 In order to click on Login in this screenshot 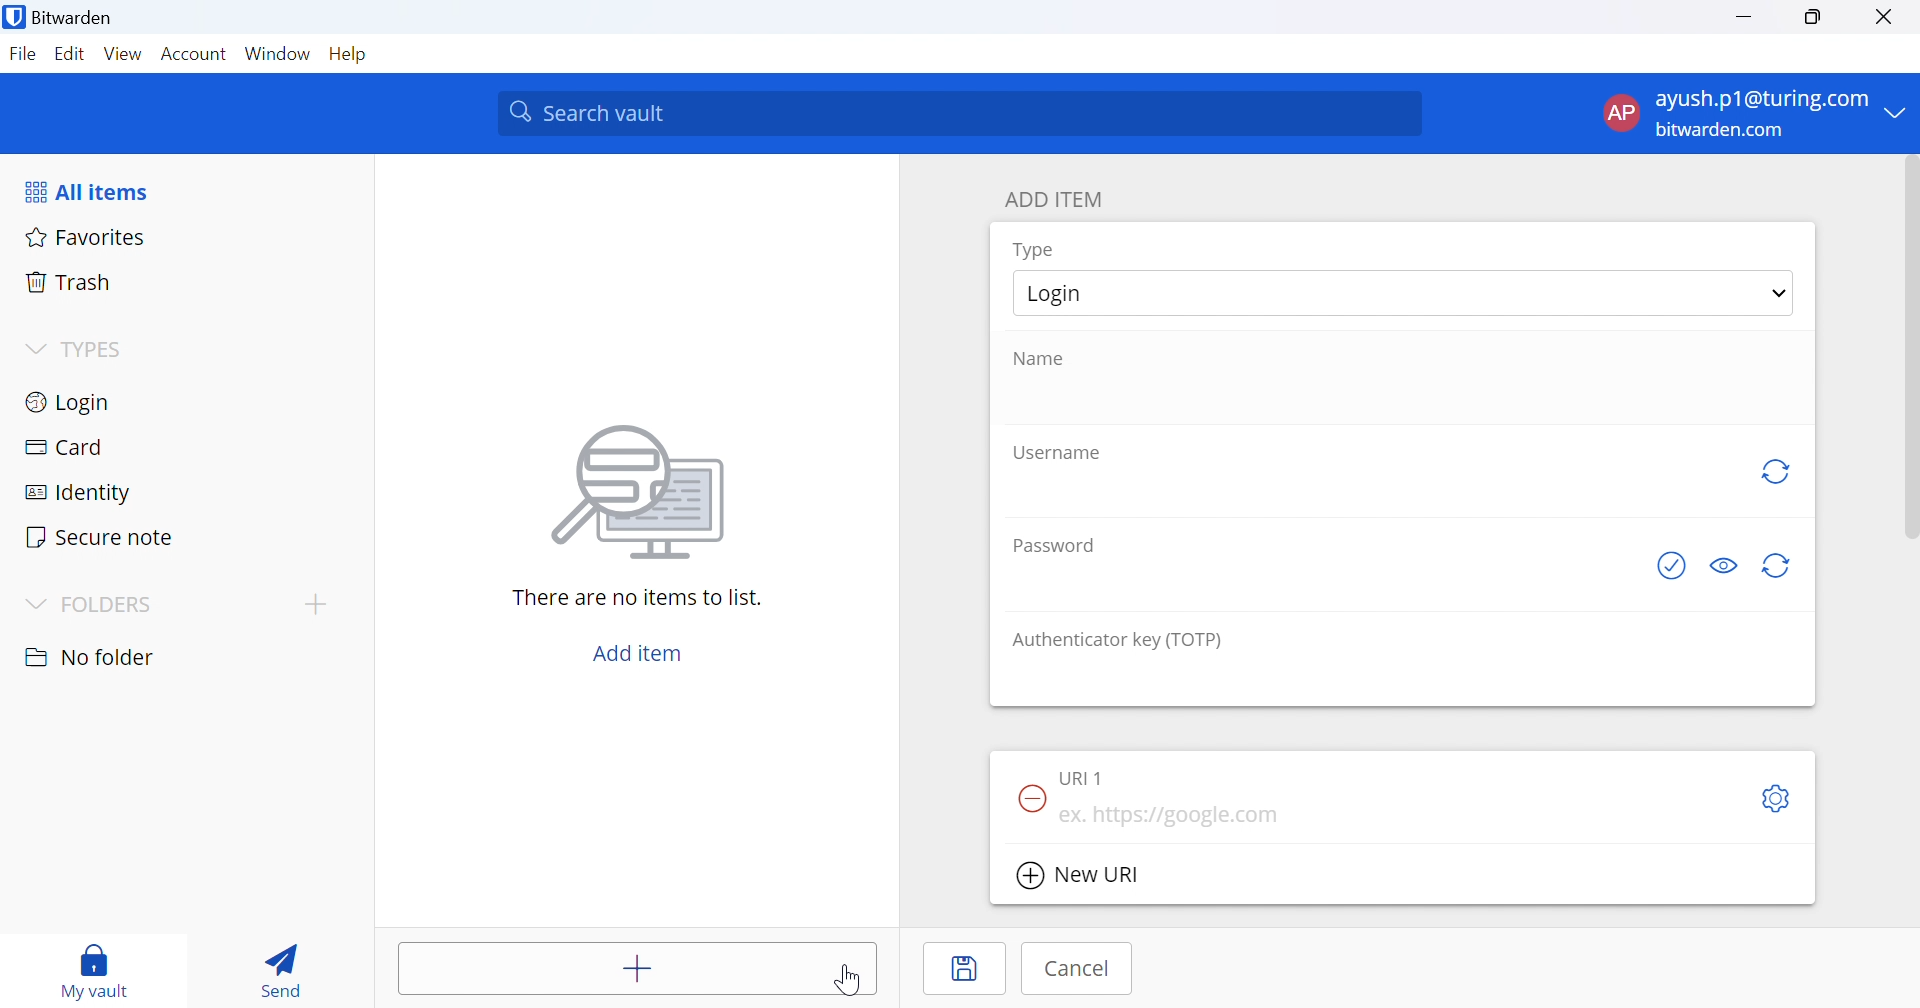, I will do `click(71, 400)`.